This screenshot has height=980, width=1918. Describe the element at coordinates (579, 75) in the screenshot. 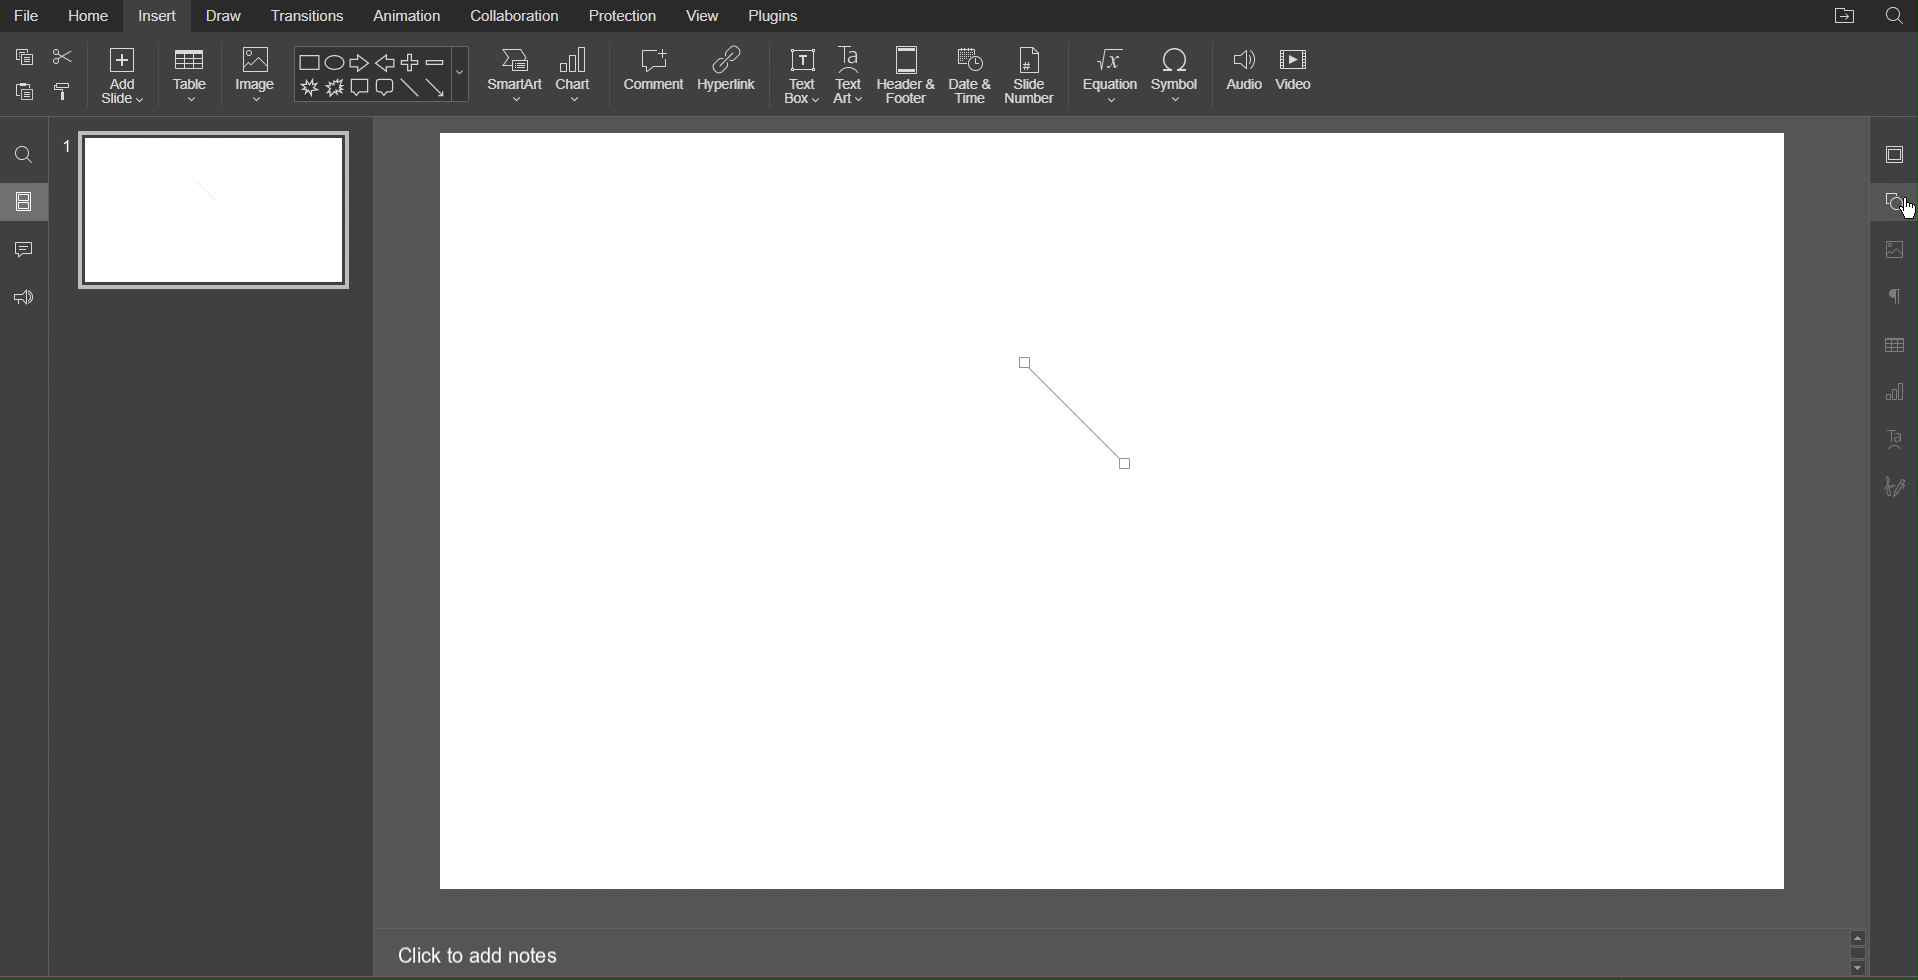

I see `Chart` at that location.